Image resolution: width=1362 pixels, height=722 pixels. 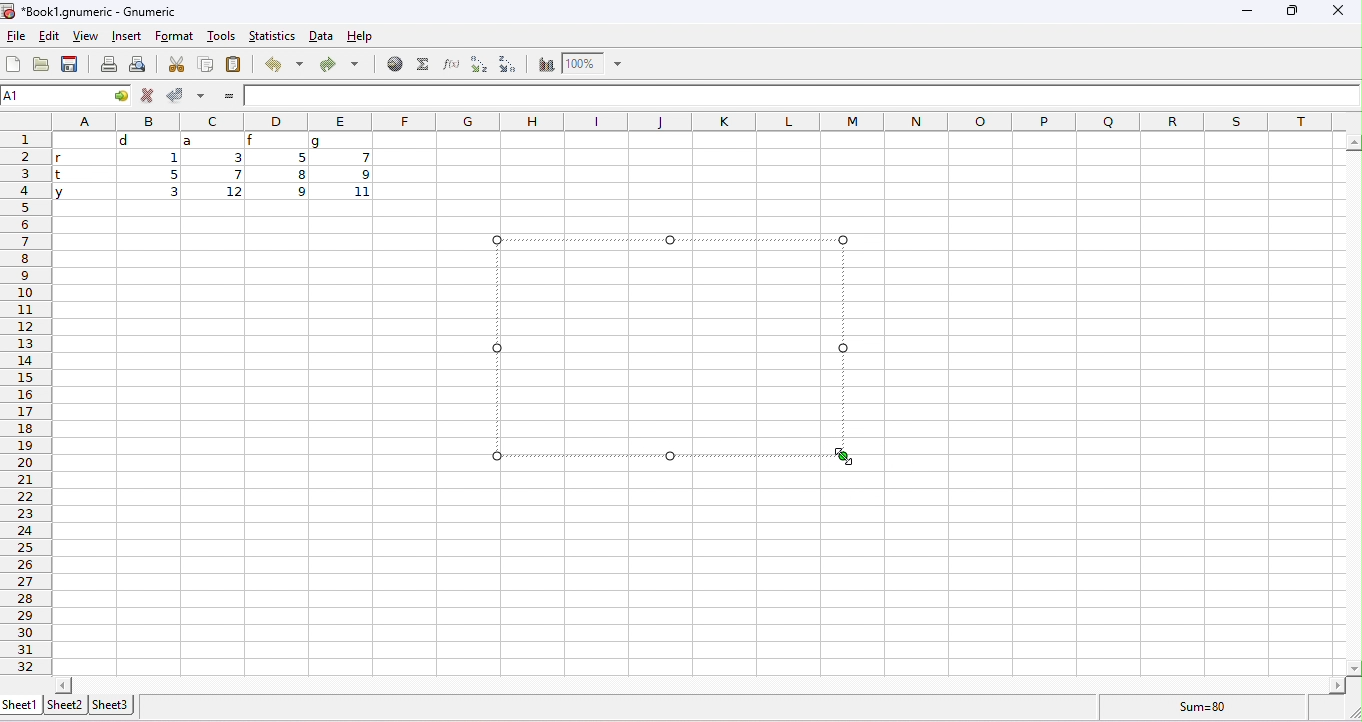 What do you see at coordinates (179, 64) in the screenshot?
I see `cut` at bounding box center [179, 64].